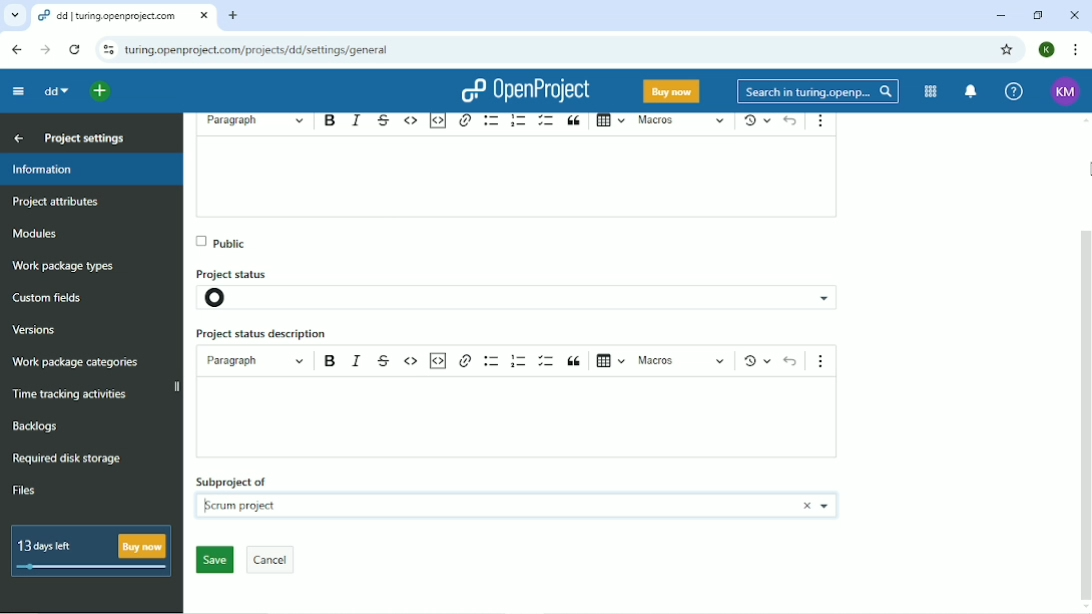 This screenshot has height=614, width=1092. I want to click on 13 days left buy now, so click(92, 552).